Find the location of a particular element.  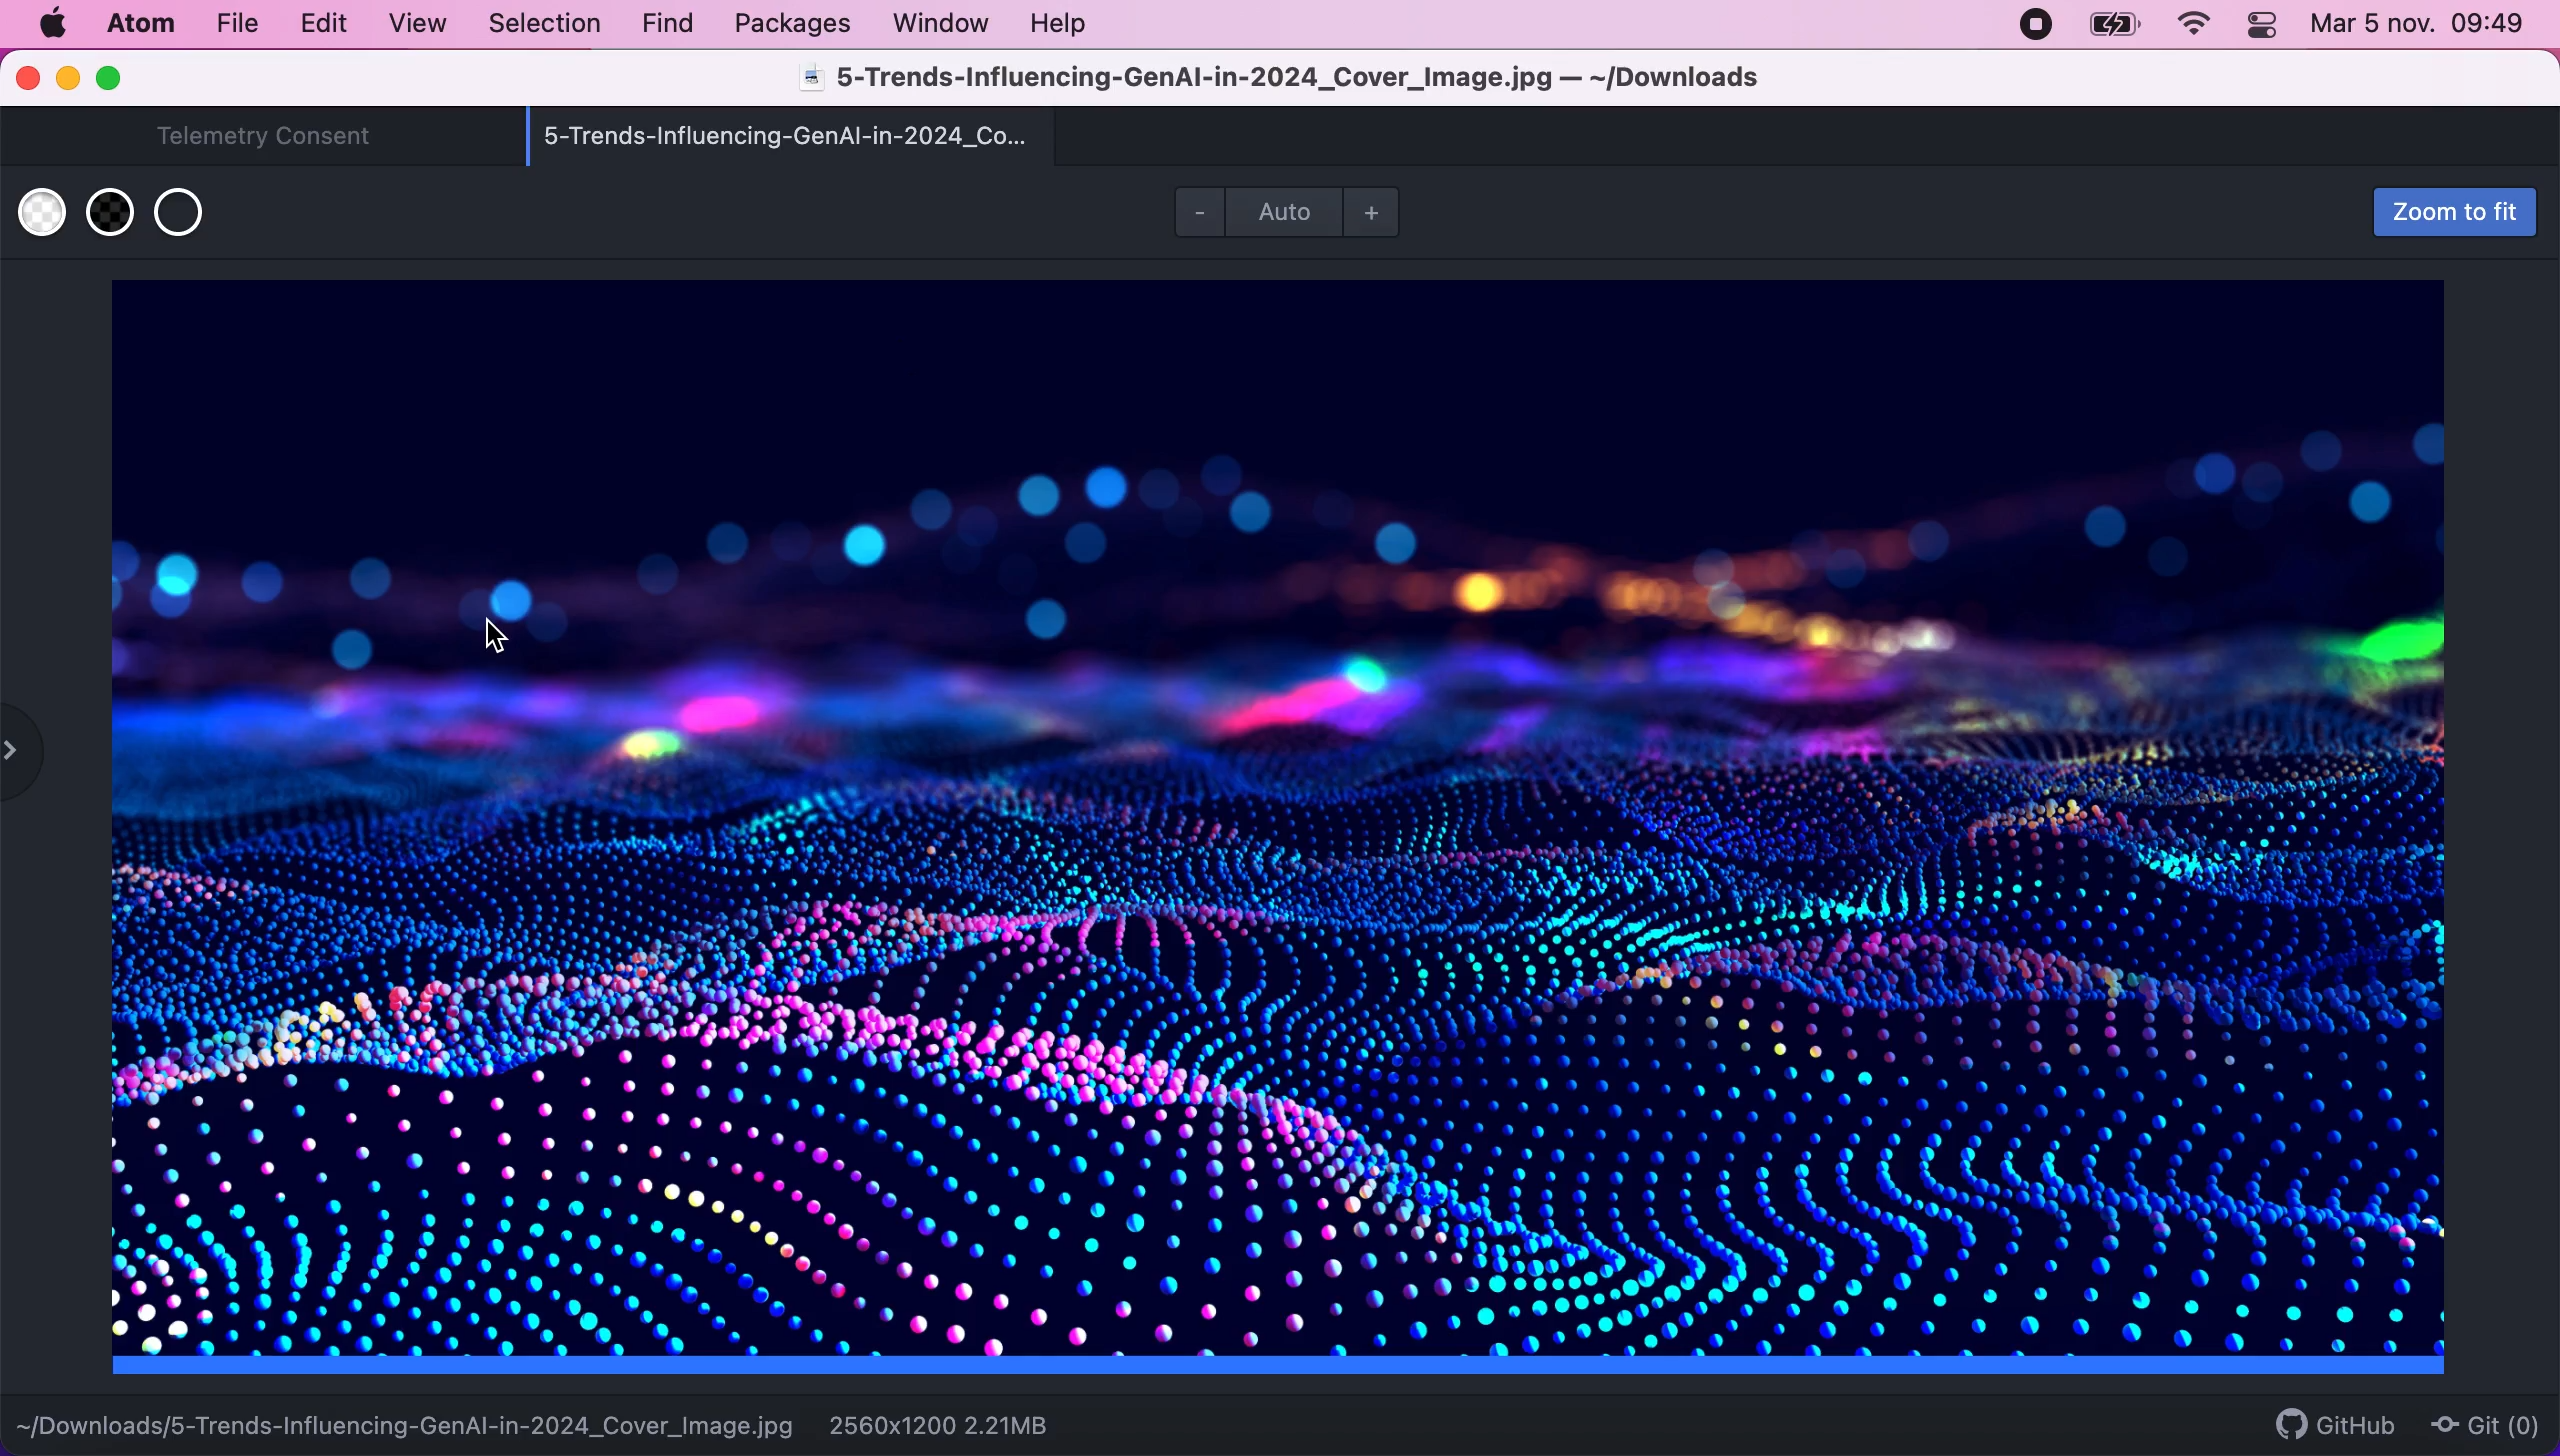

auto is located at coordinates (1282, 217).